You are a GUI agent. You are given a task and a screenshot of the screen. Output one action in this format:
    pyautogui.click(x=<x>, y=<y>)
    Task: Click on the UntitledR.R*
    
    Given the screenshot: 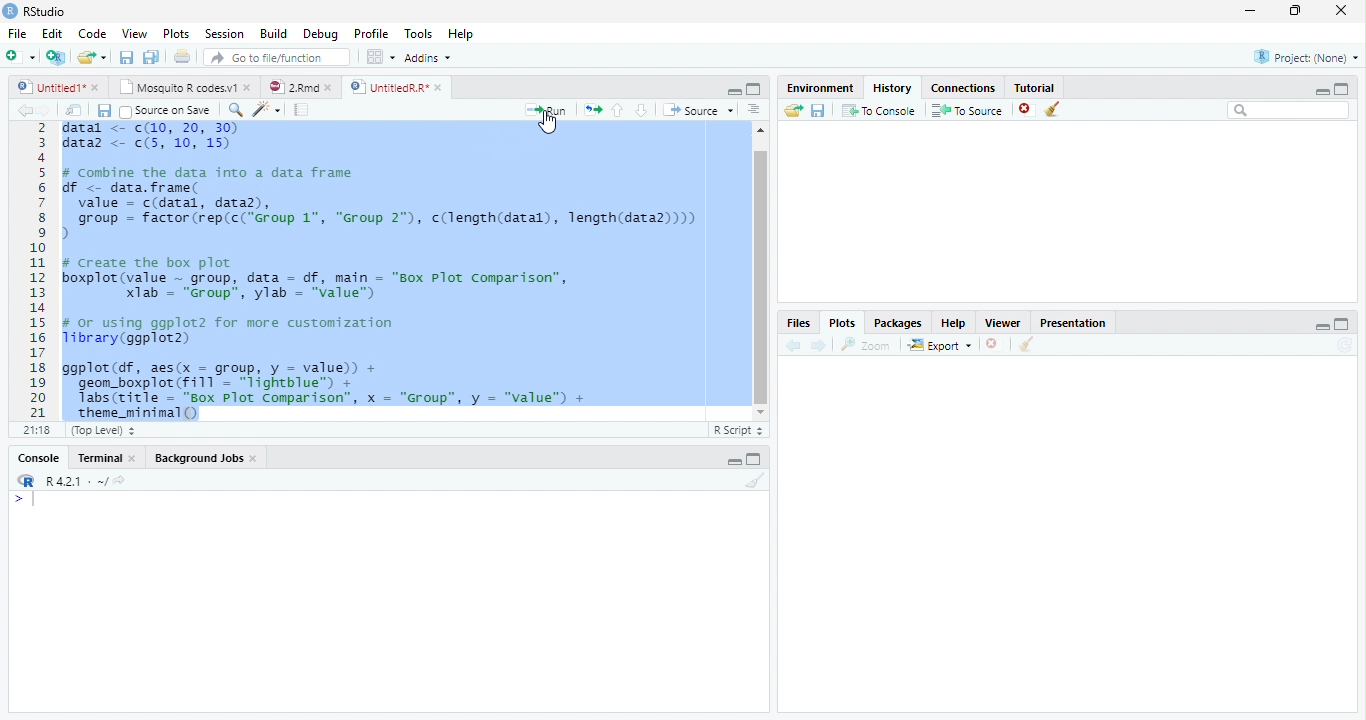 What is the action you would take?
    pyautogui.click(x=388, y=88)
    